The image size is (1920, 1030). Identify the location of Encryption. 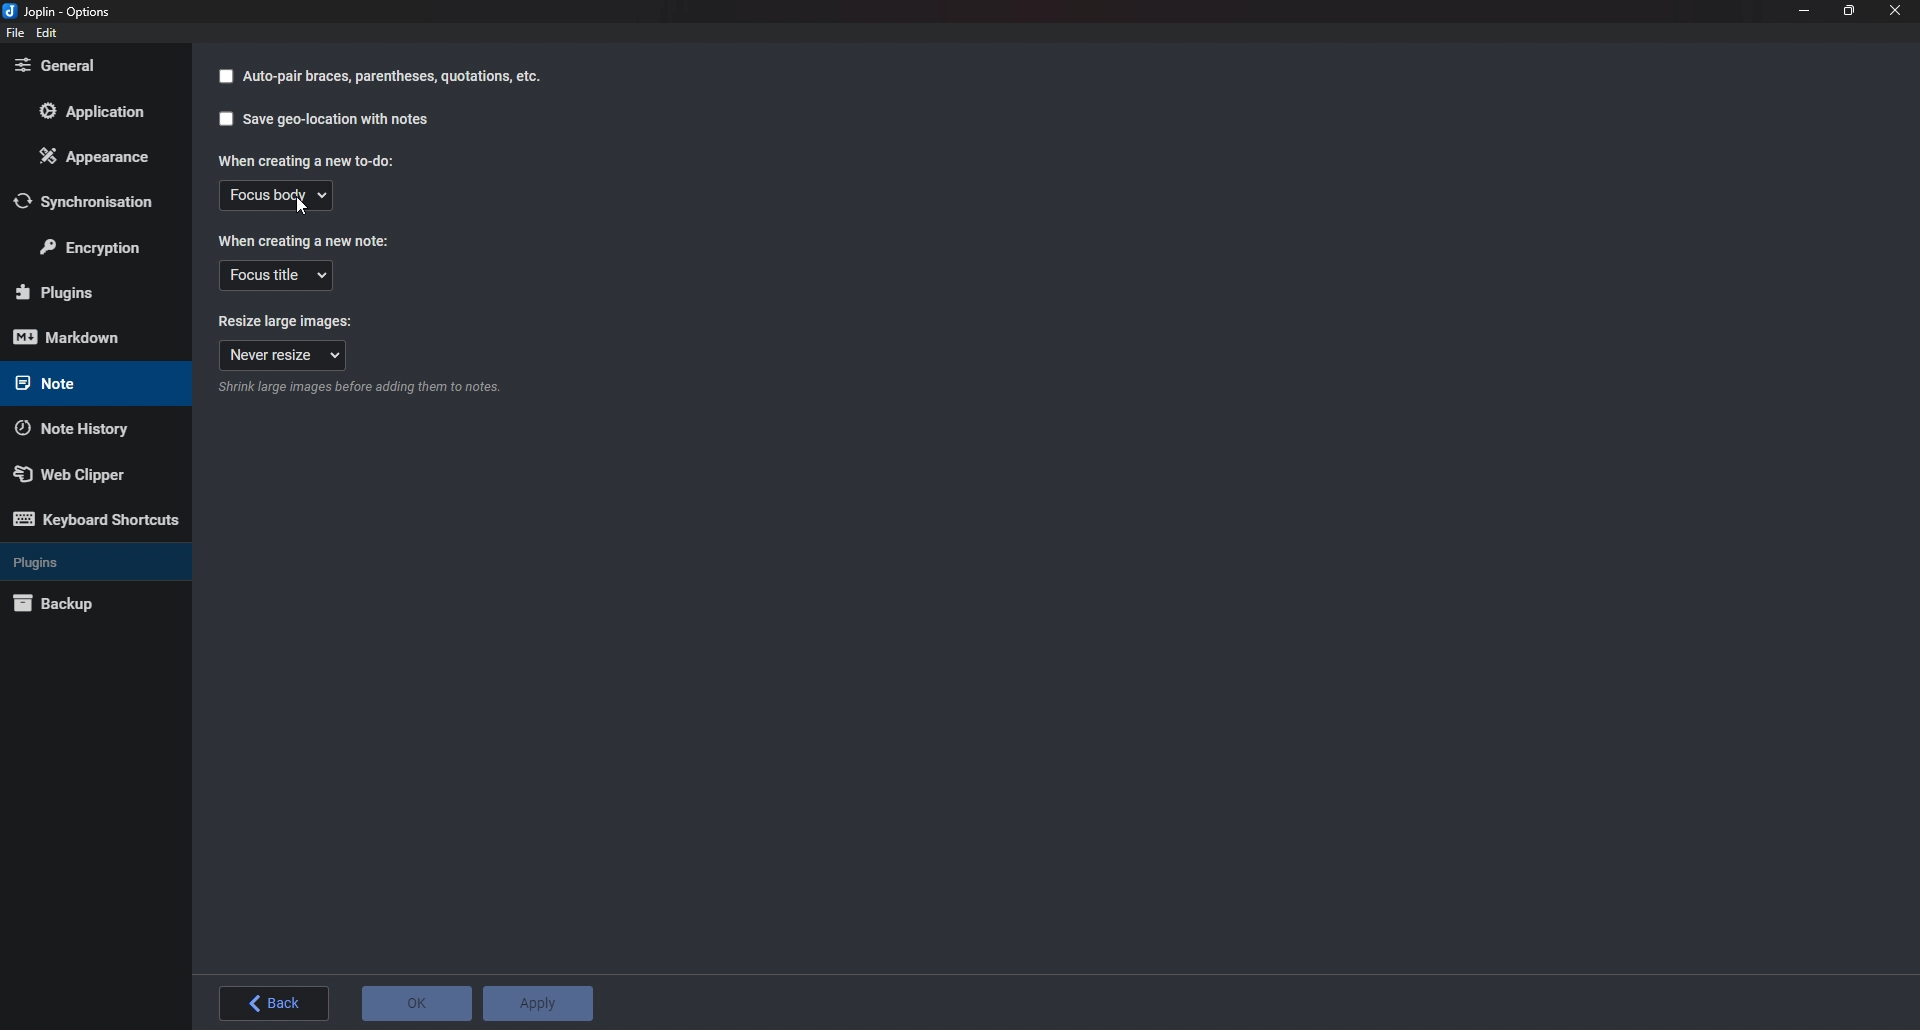
(96, 245).